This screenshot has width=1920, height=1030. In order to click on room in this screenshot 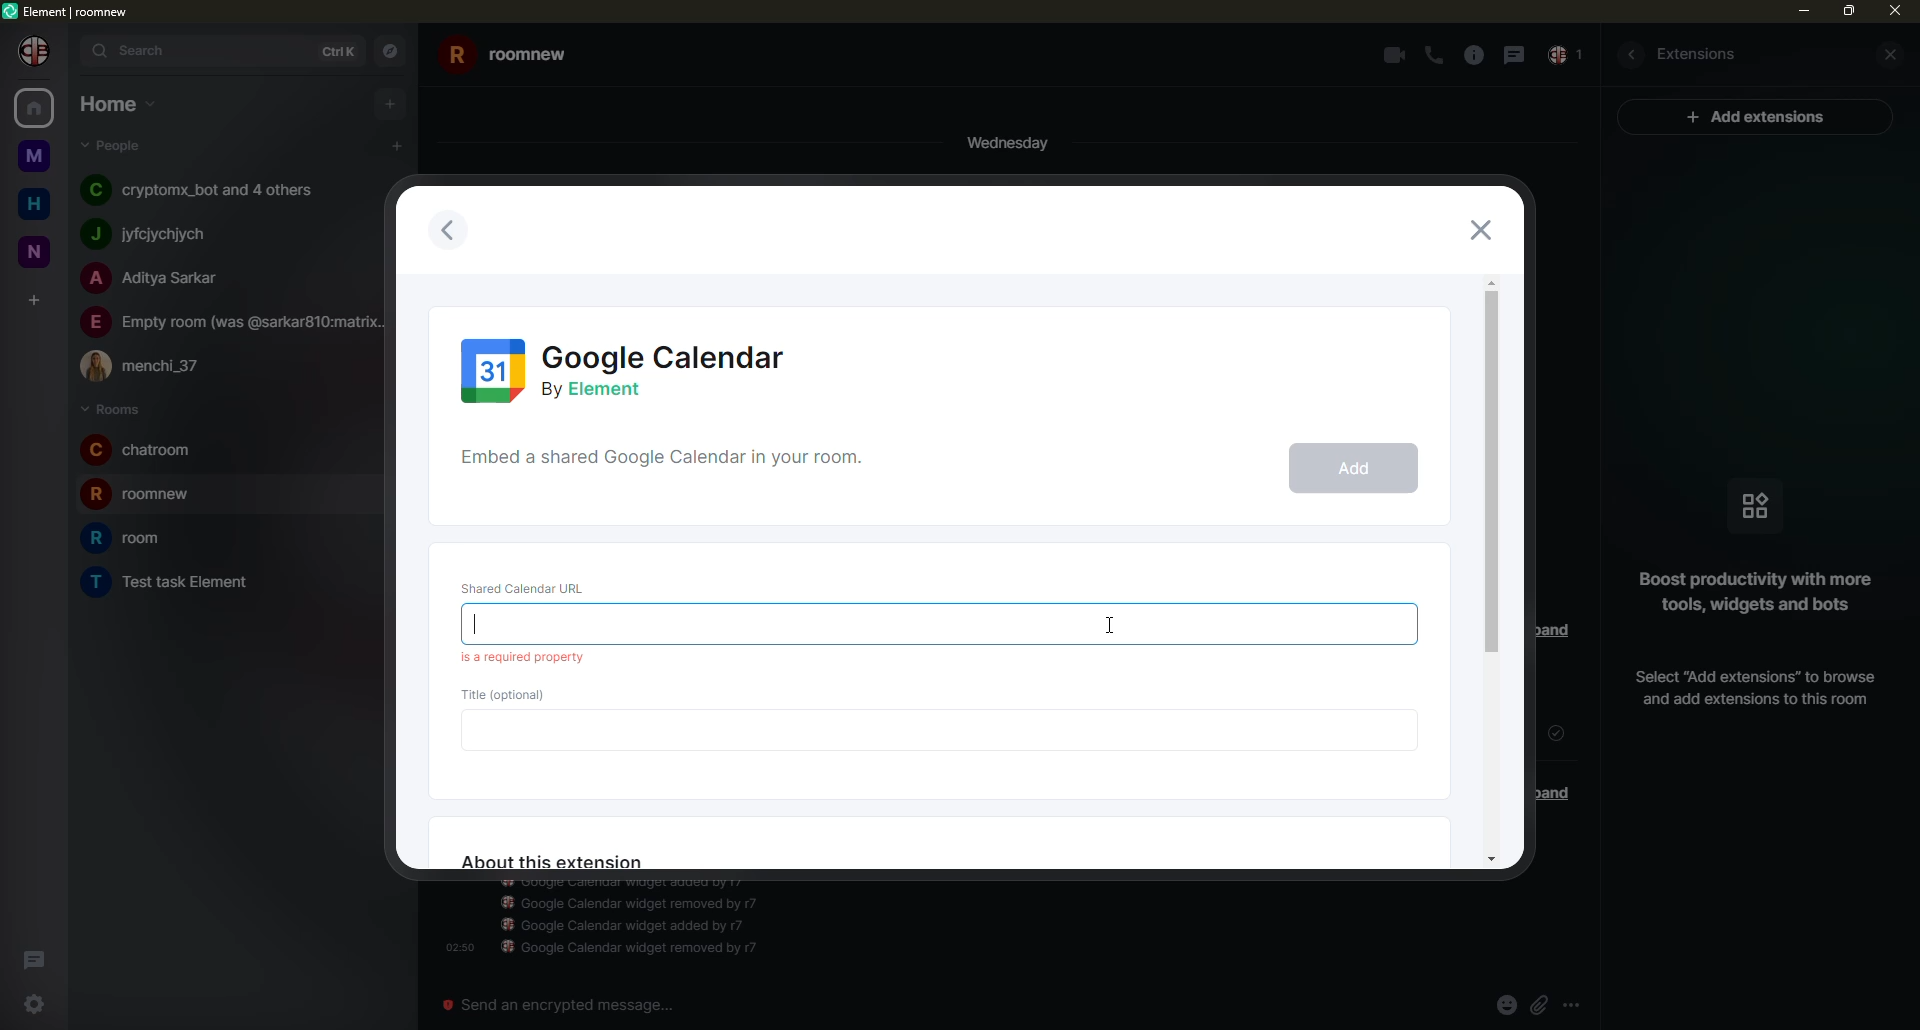, I will do `click(35, 157)`.